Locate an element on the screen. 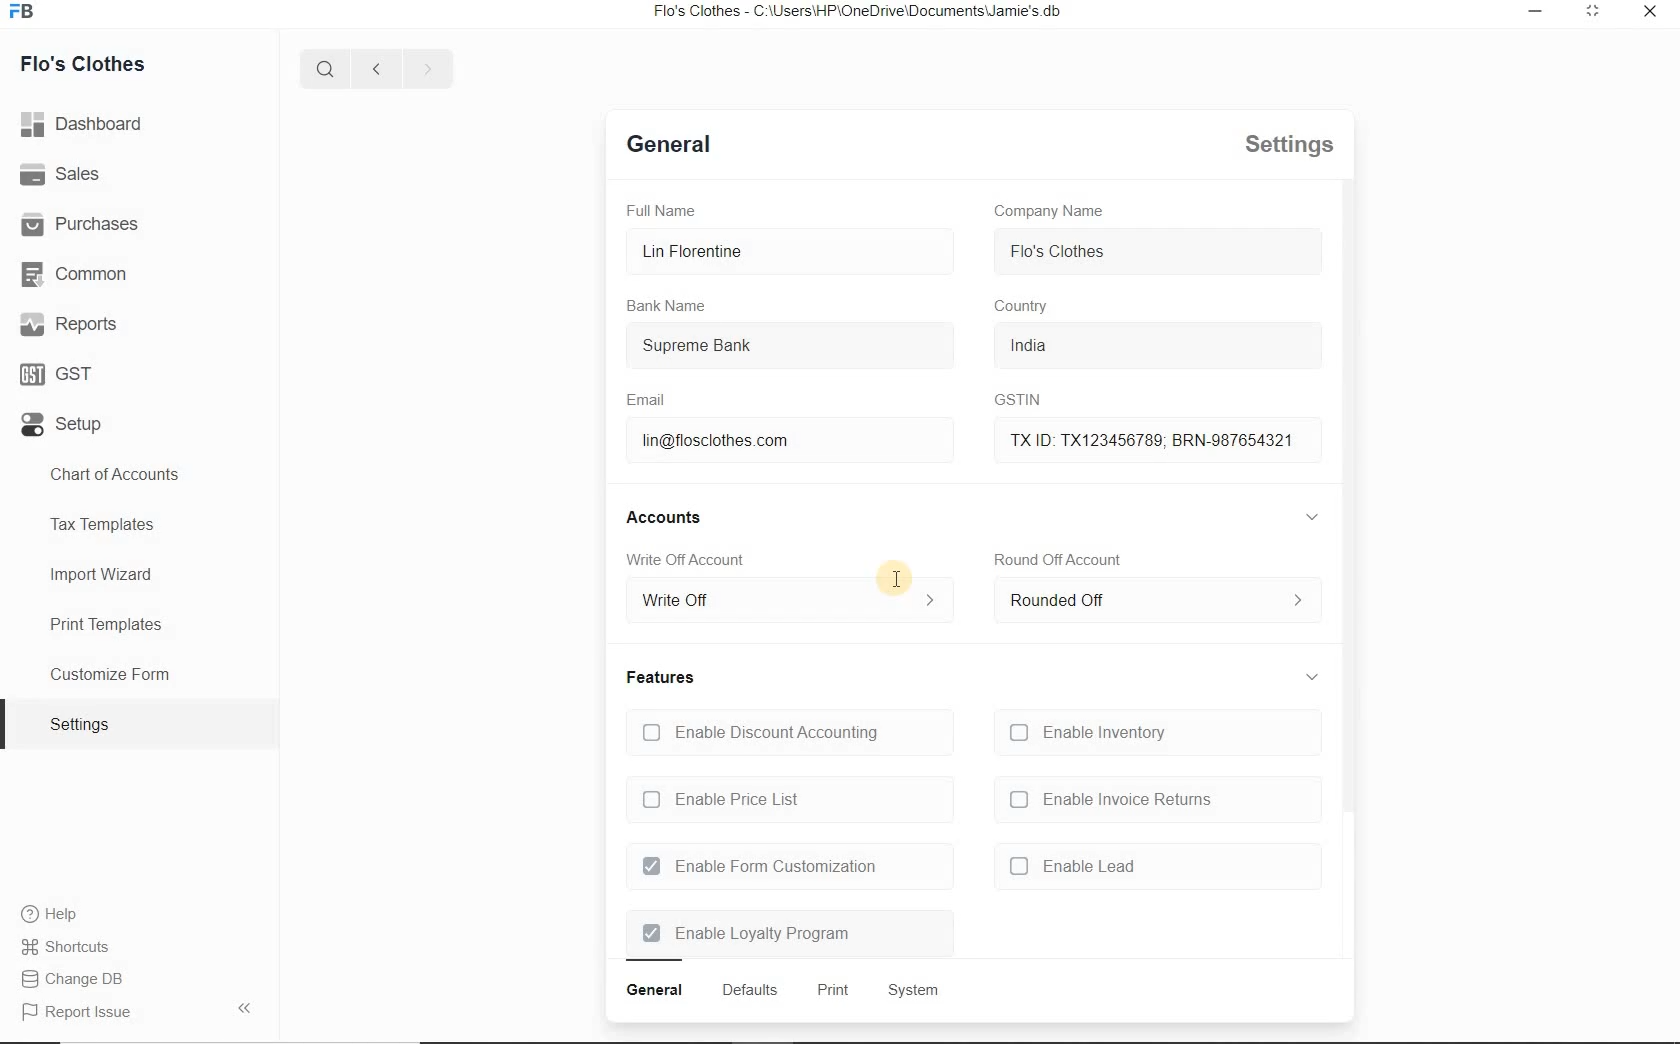 The image size is (1680, 1044). Expand is located at coordinates (1590, 12).